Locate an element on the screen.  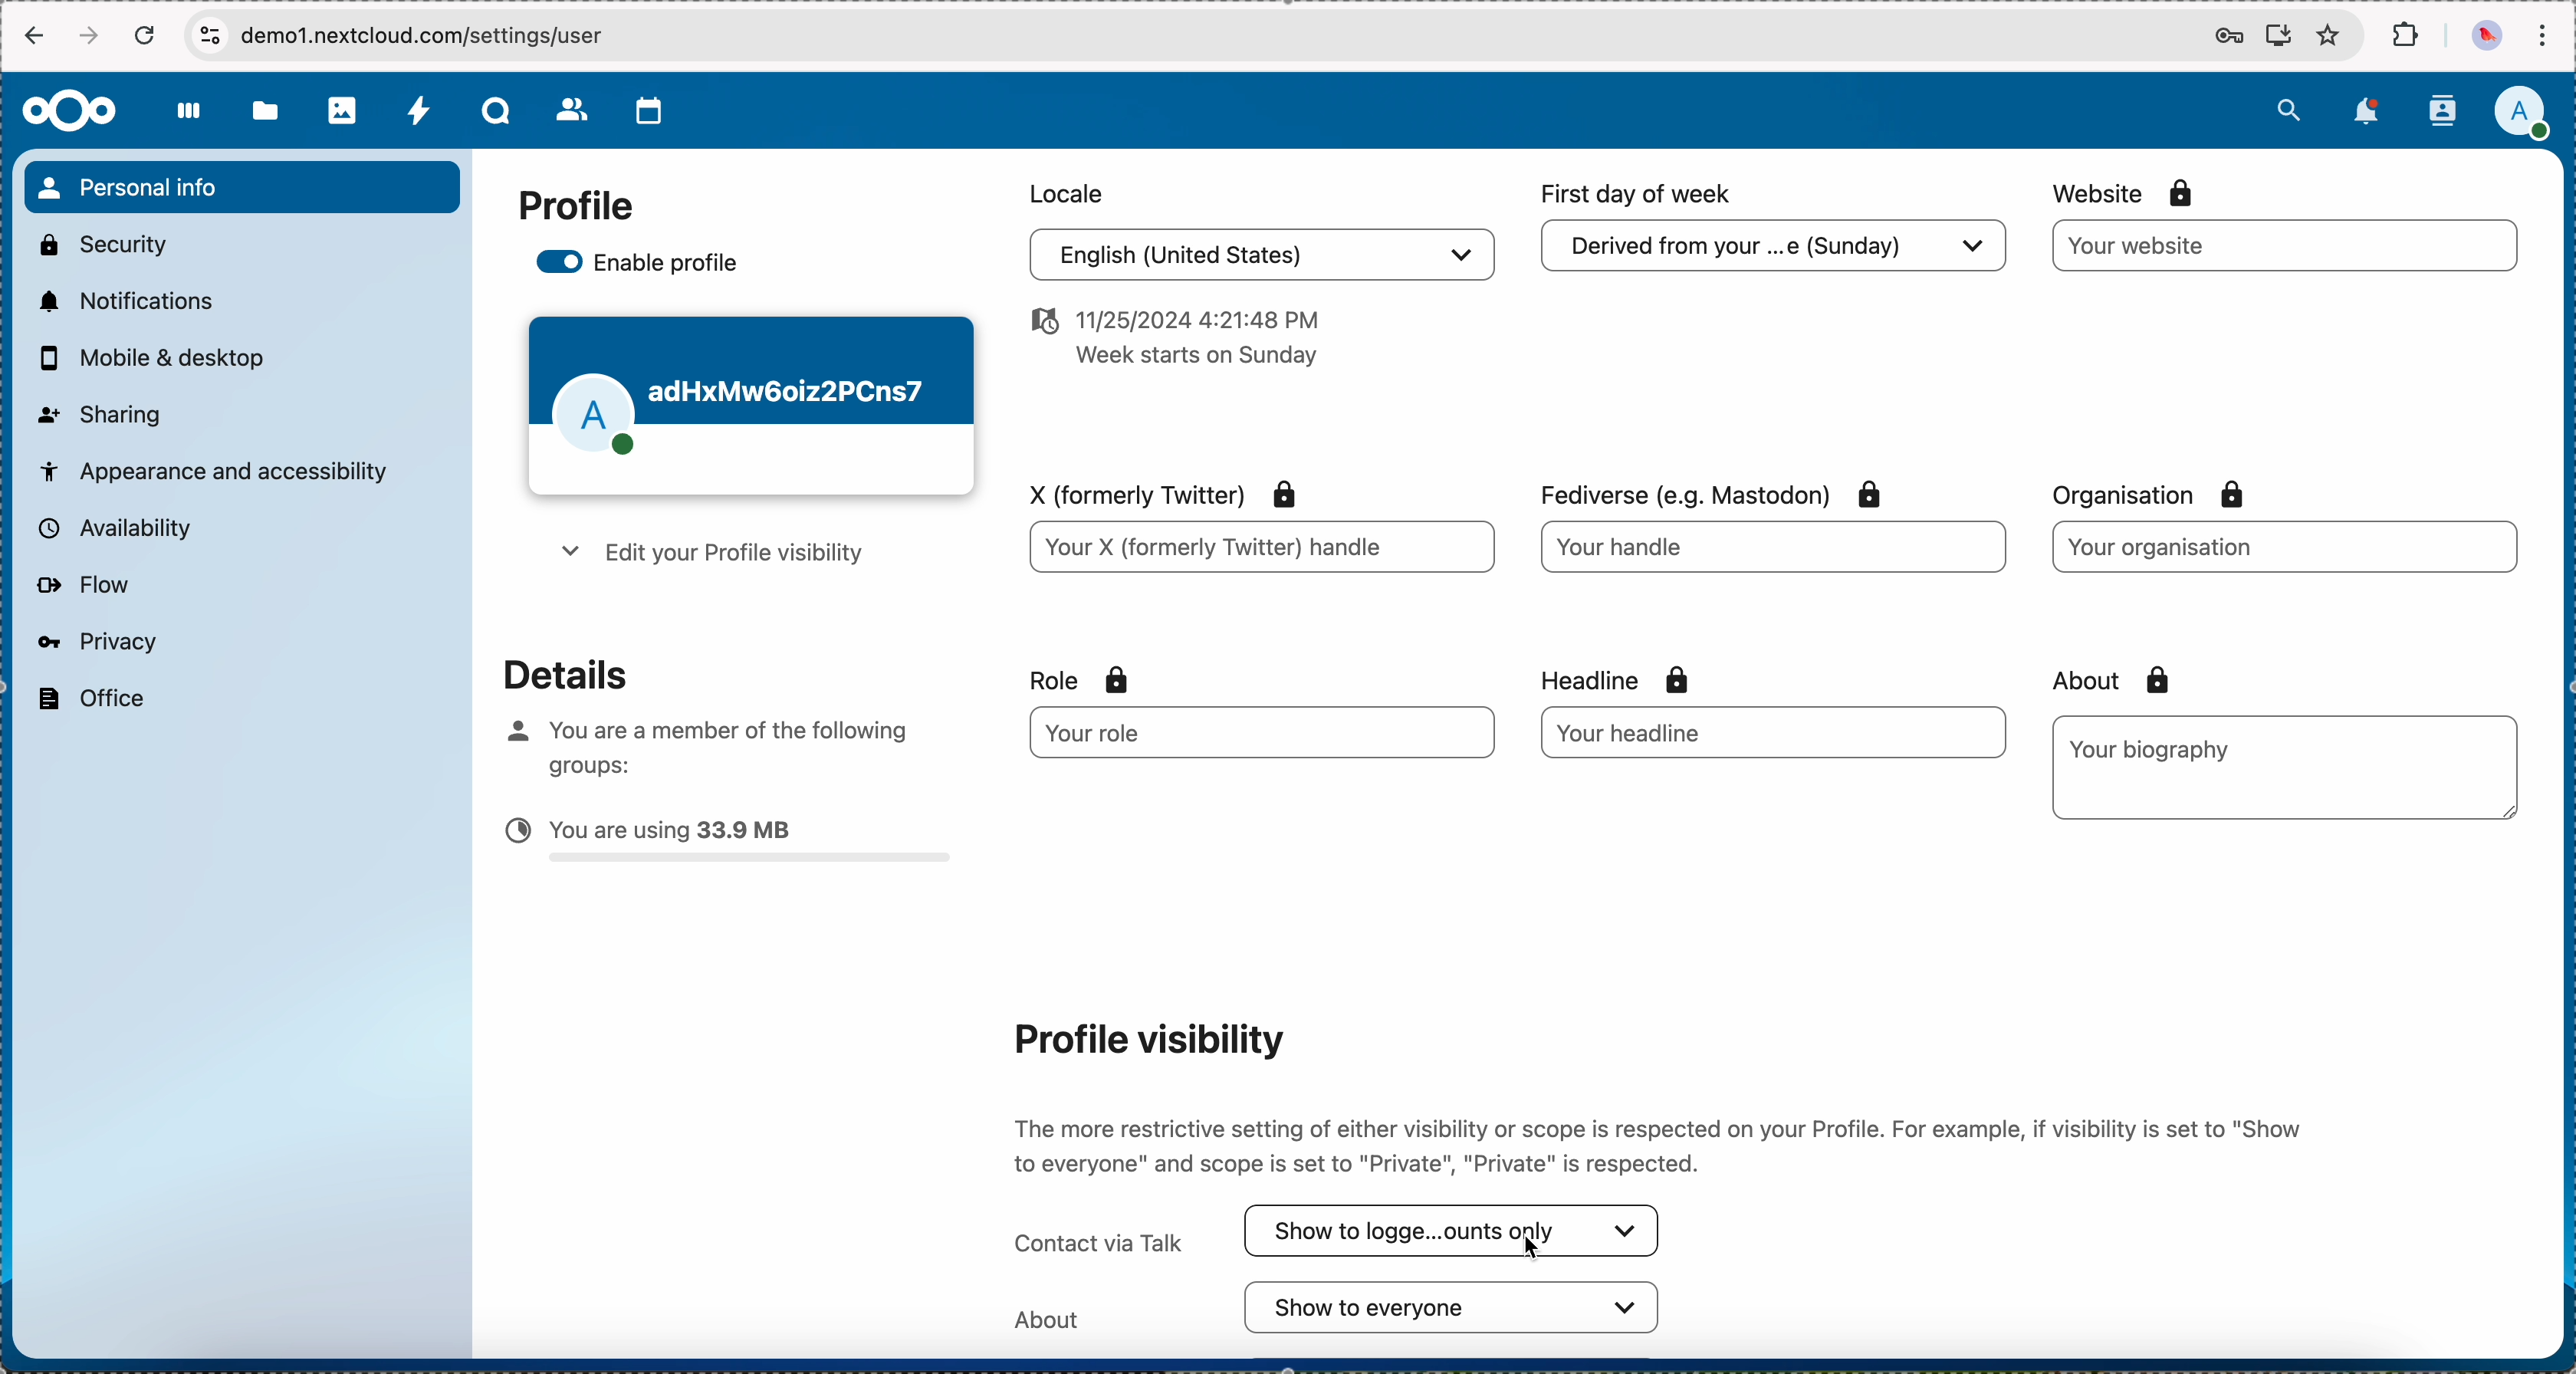
notifications is located at coordinates (2370, 111).